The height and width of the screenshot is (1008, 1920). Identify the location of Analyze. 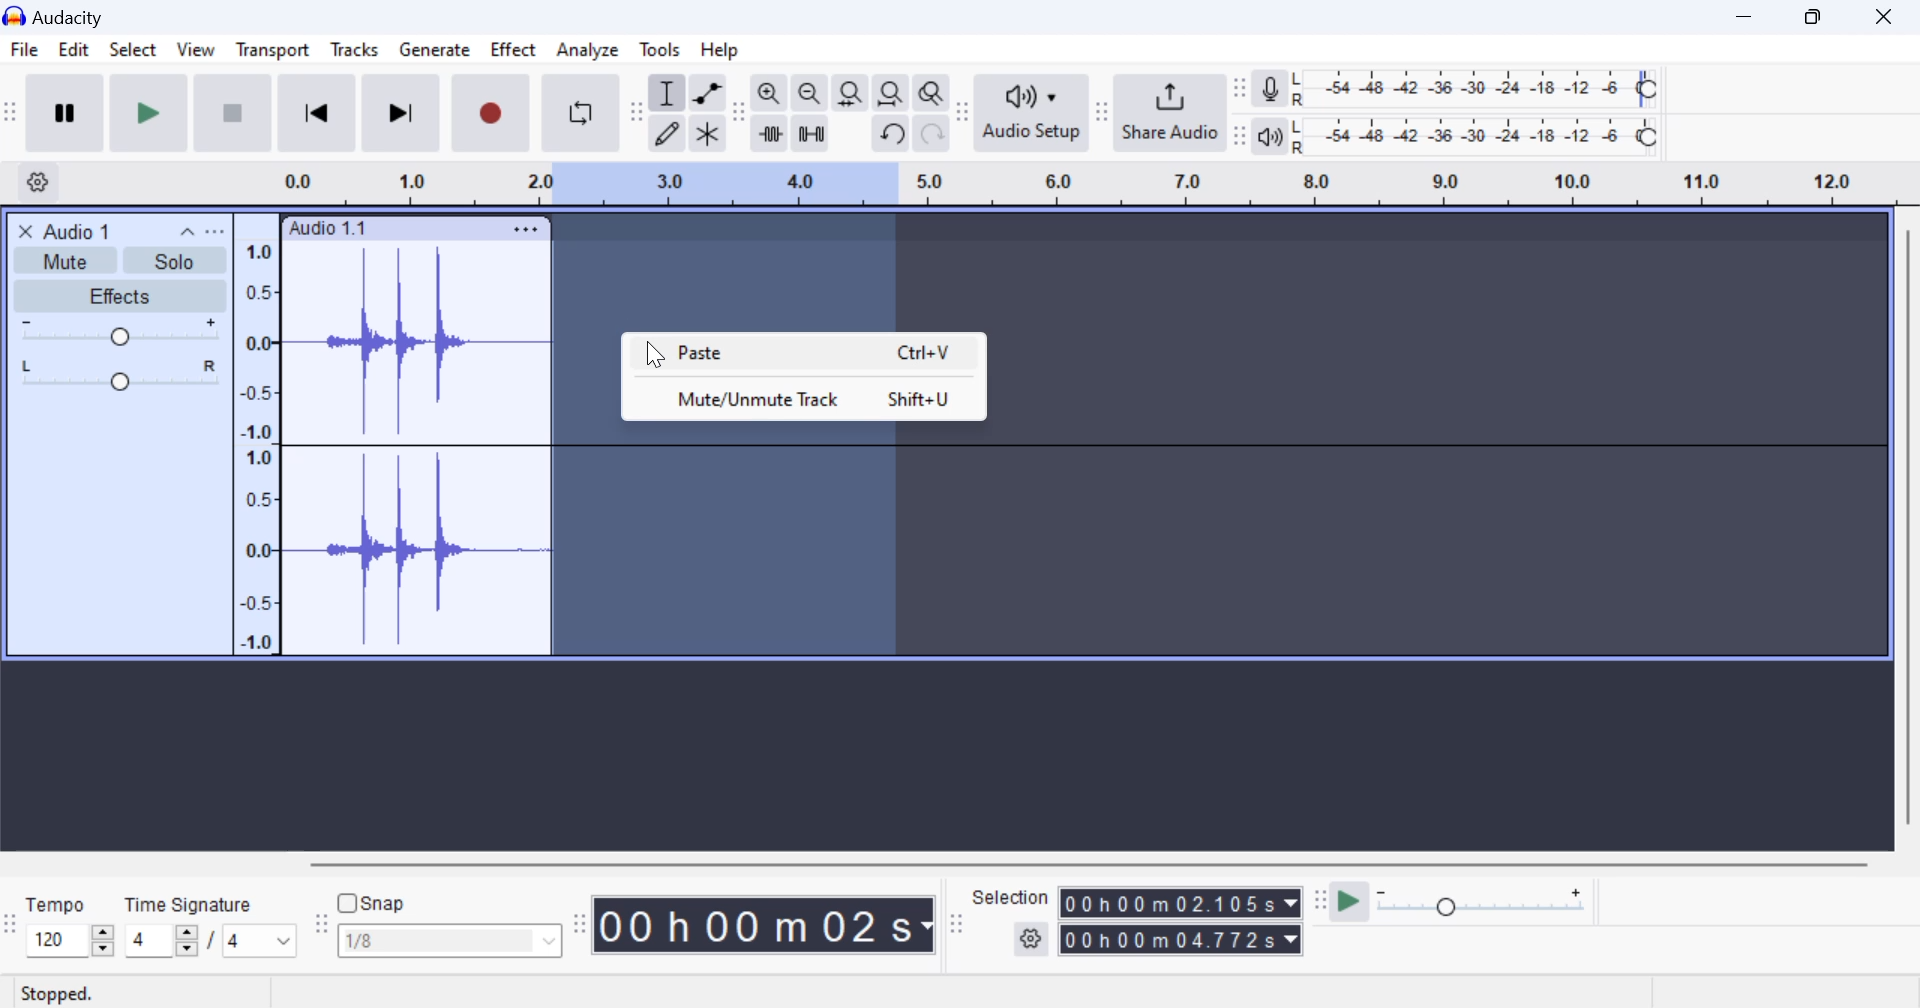
(588, 50).